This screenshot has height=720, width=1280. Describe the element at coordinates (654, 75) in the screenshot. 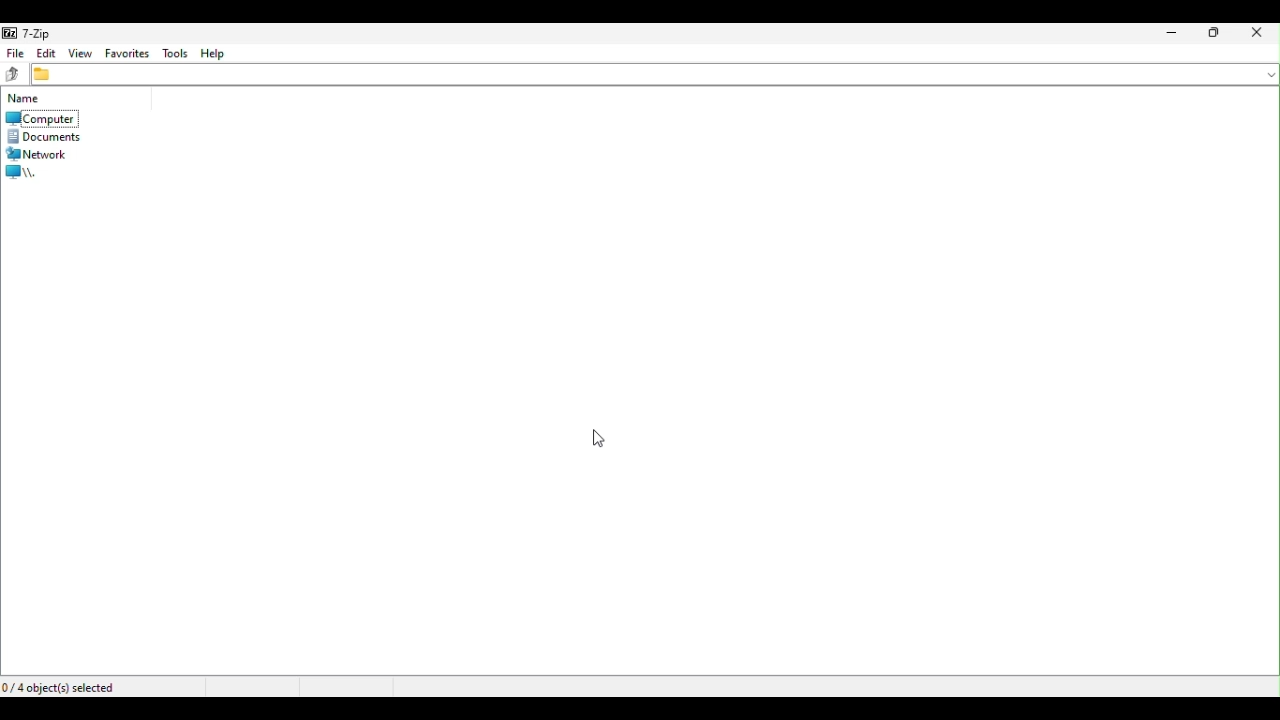

I see `file address bar` at that location.